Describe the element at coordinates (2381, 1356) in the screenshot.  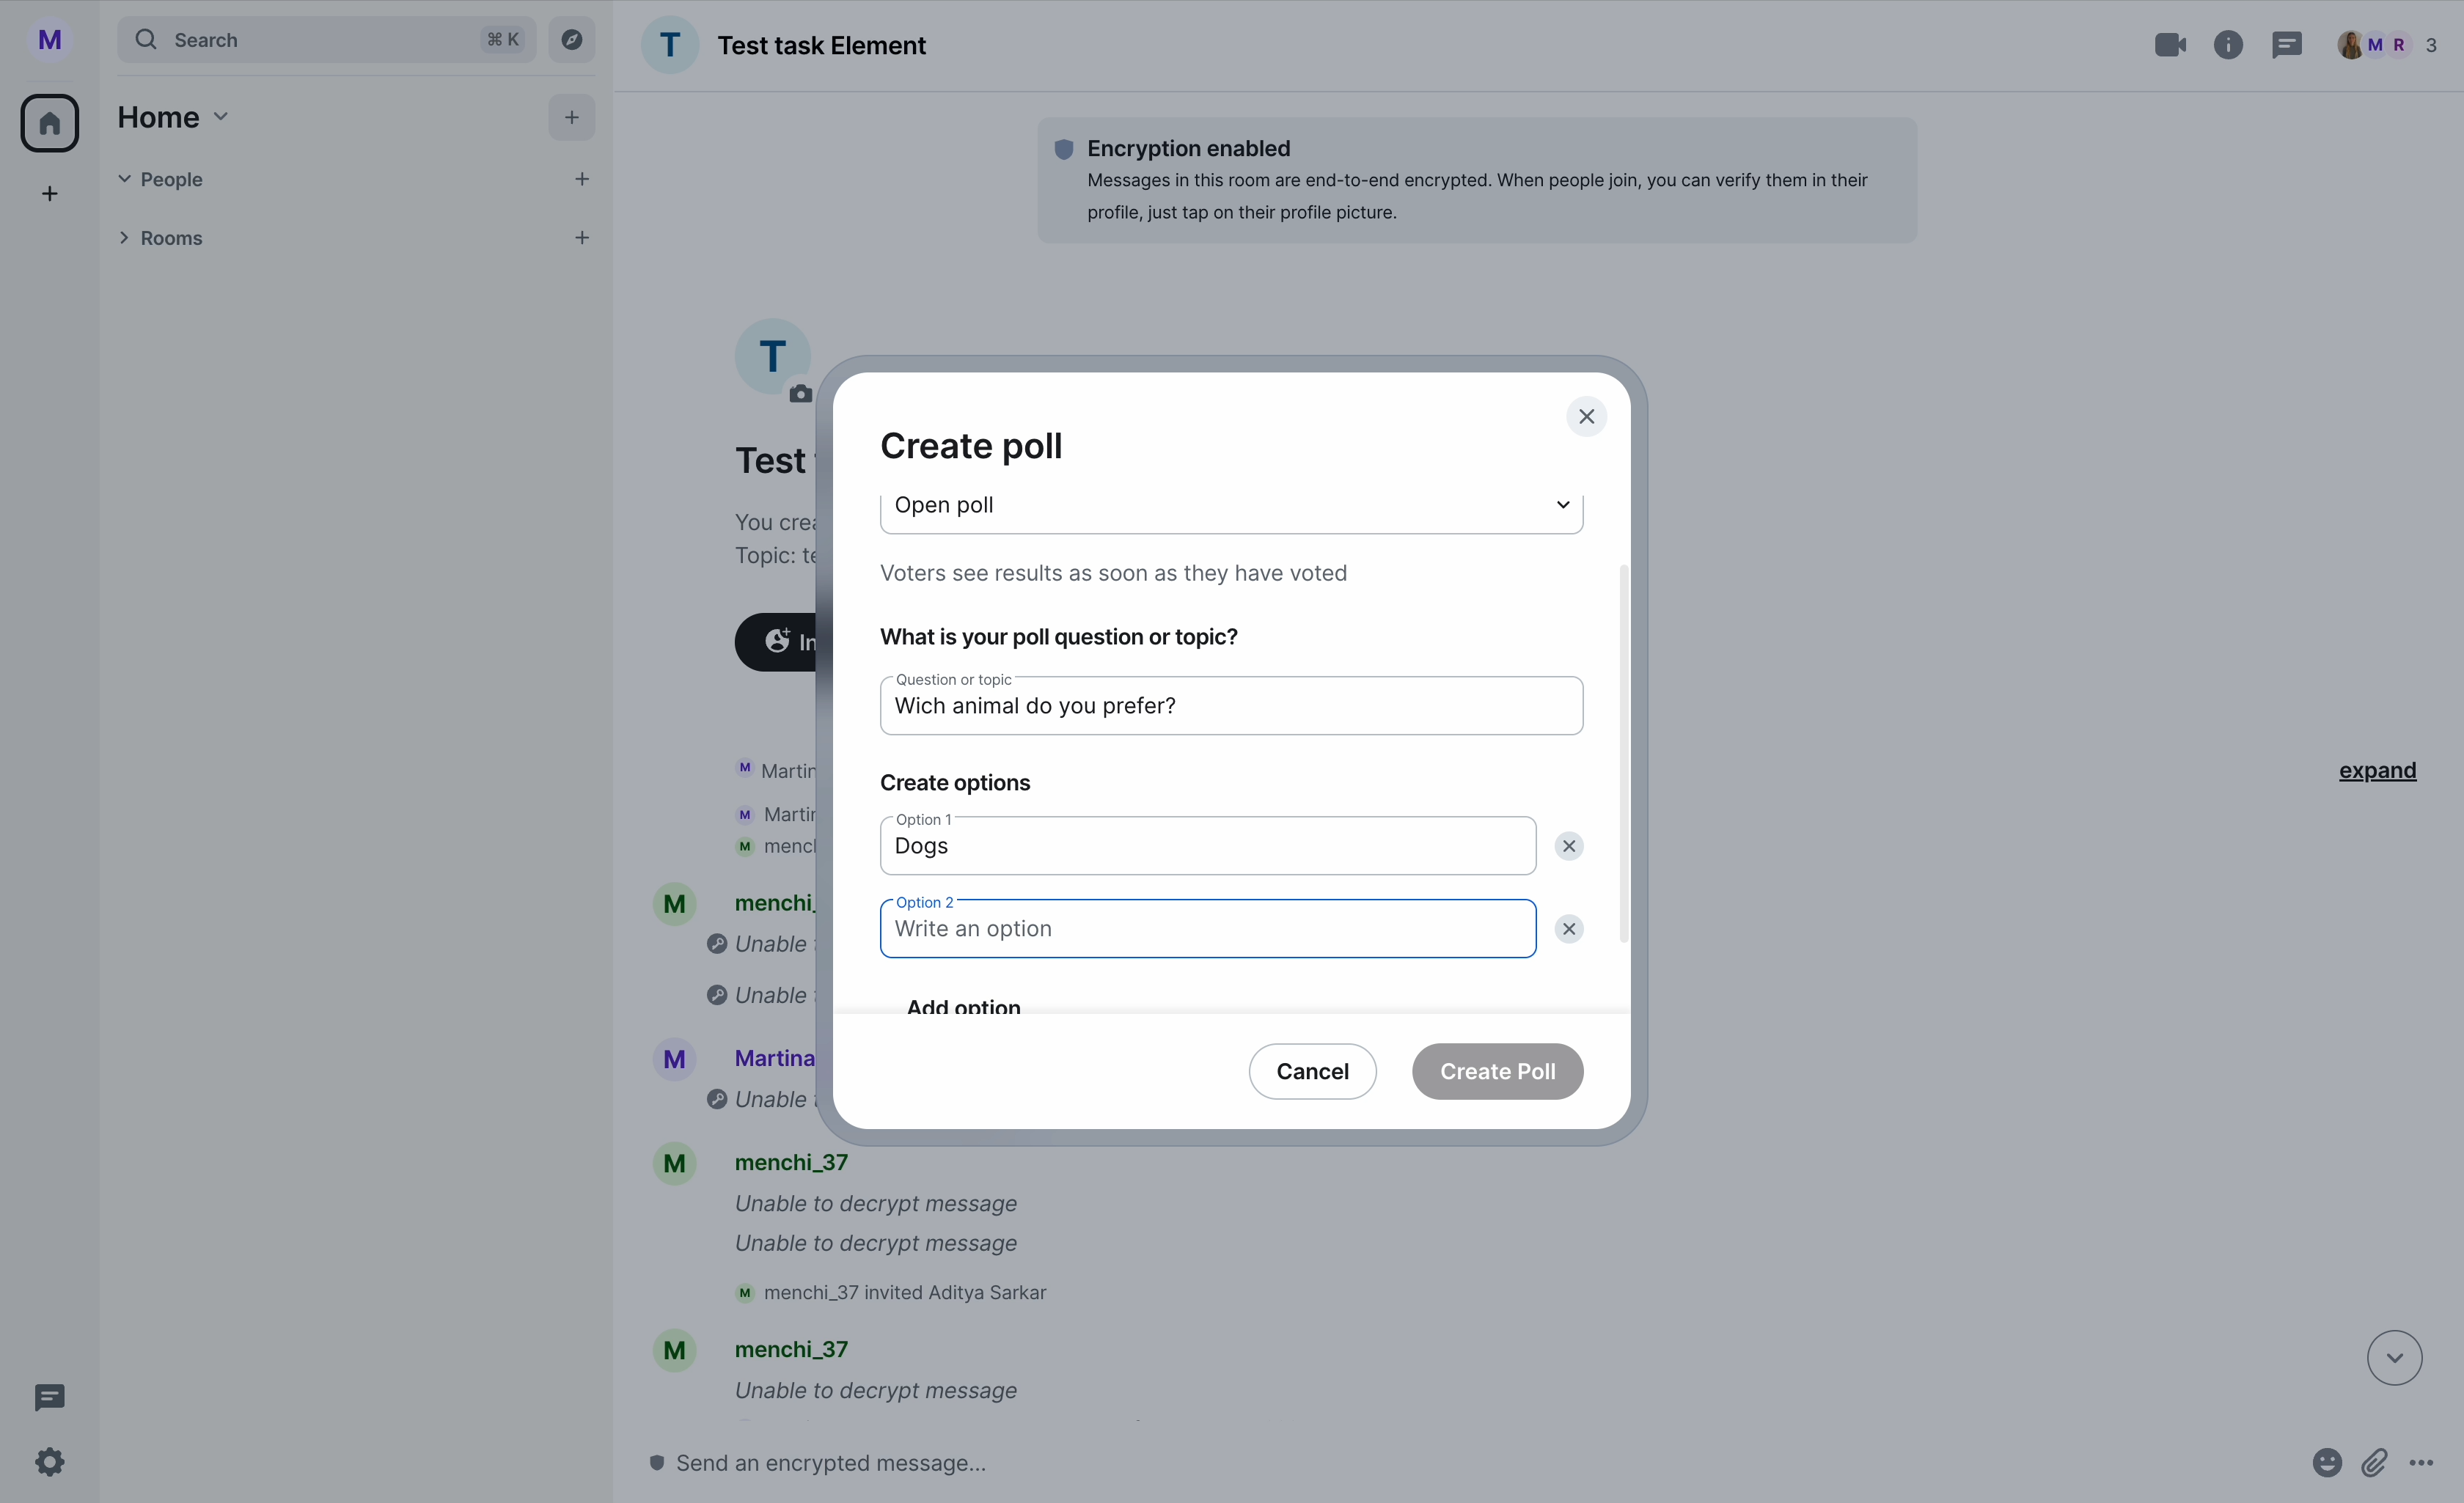
I see `down arrow` at that location.